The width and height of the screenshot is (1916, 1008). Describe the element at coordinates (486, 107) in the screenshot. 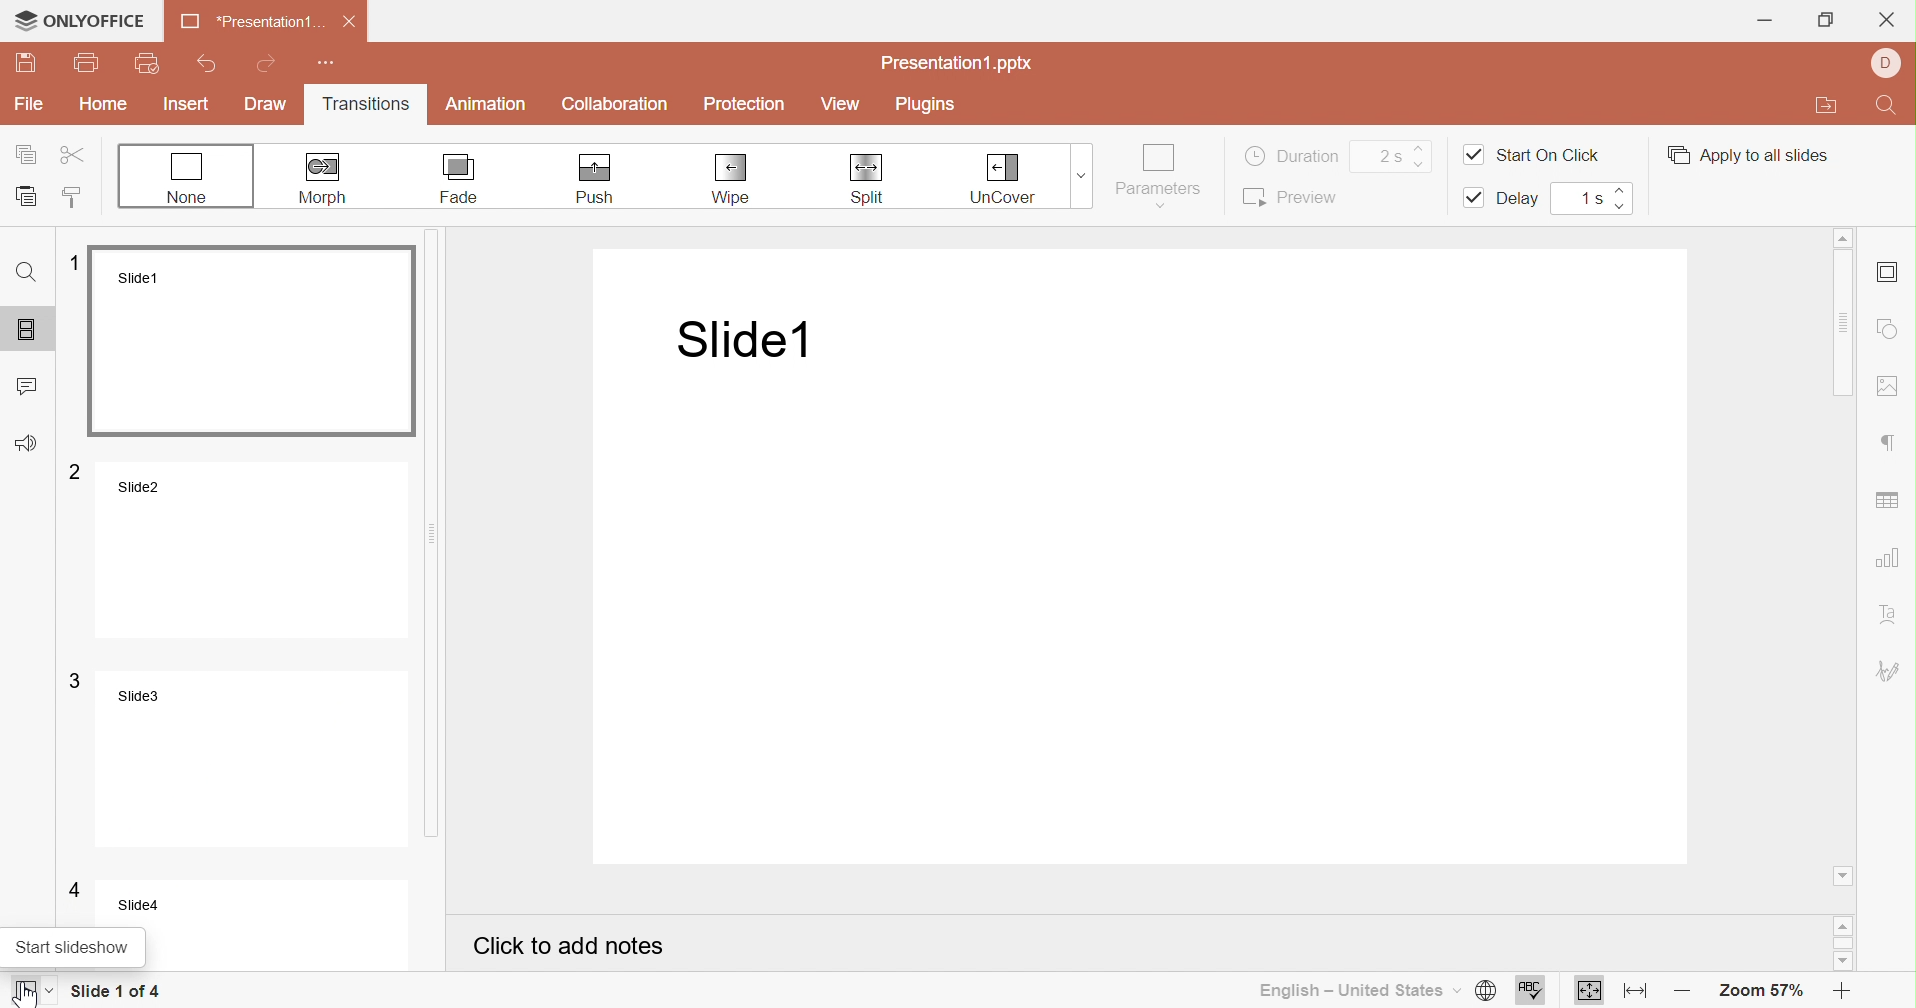

I see `Animation` at that location.